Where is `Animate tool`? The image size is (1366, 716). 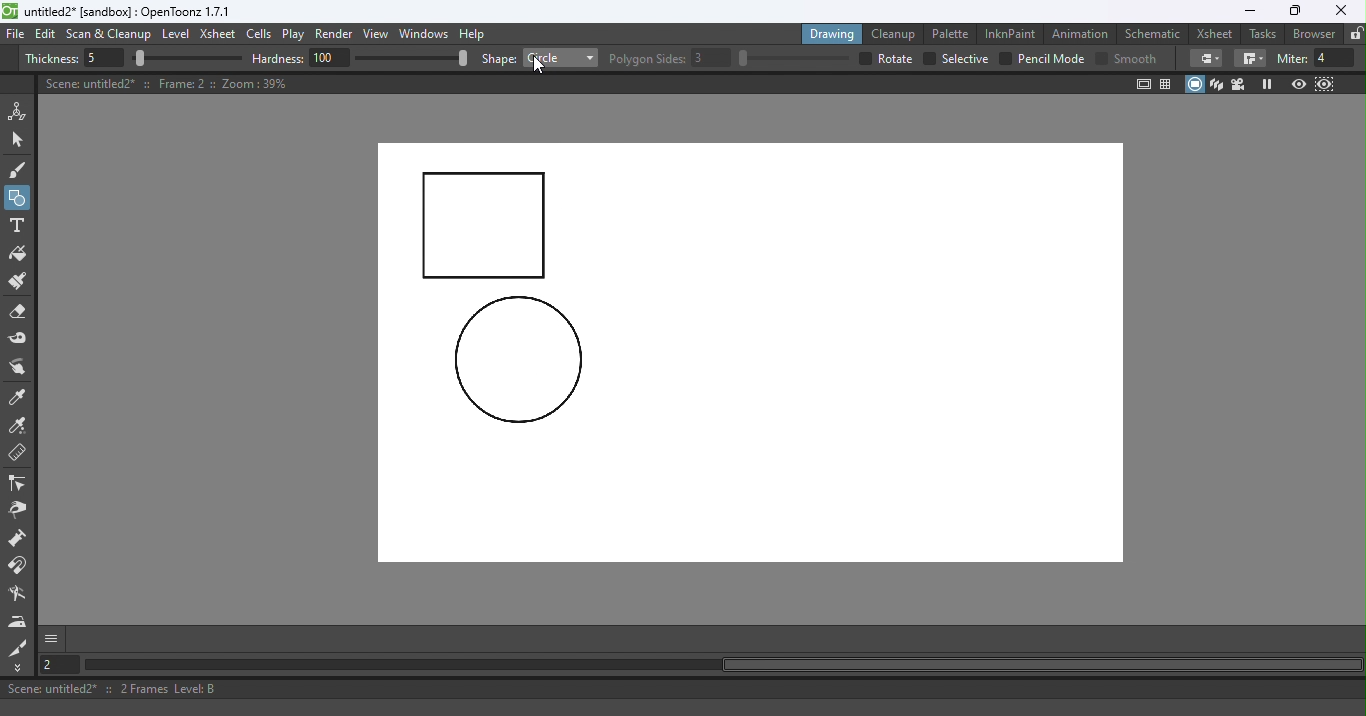 Animate tool is located at coordinates (21, 111).